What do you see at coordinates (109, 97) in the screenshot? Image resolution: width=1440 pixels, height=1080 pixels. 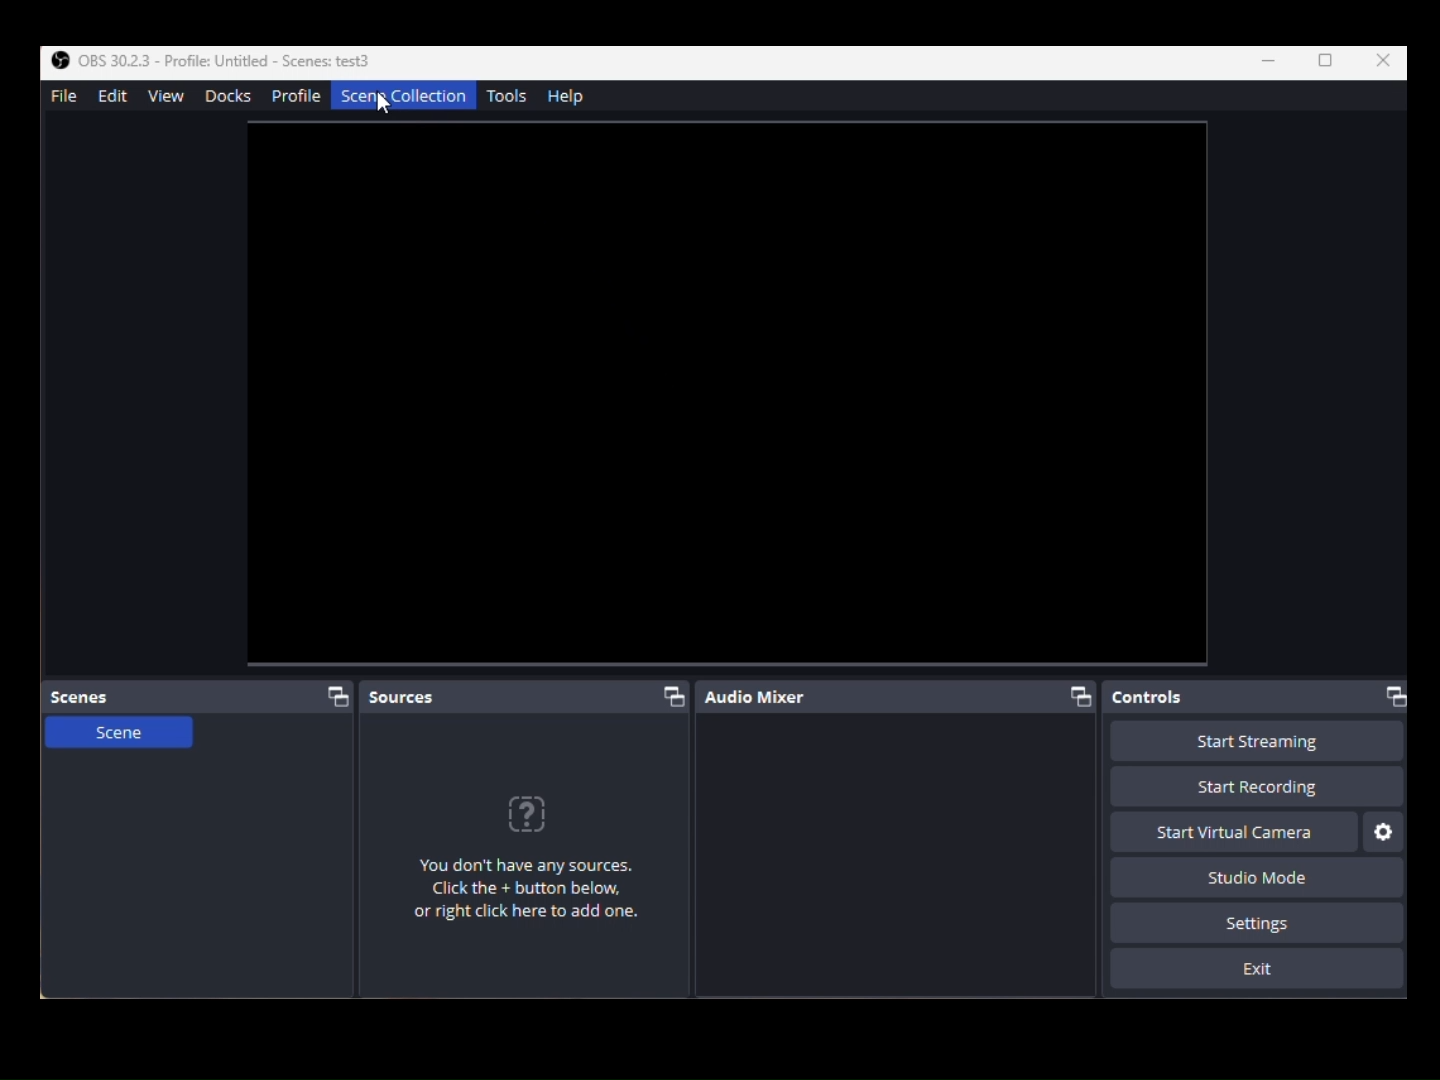 I see `Edit` at bounding box center [109, 97].